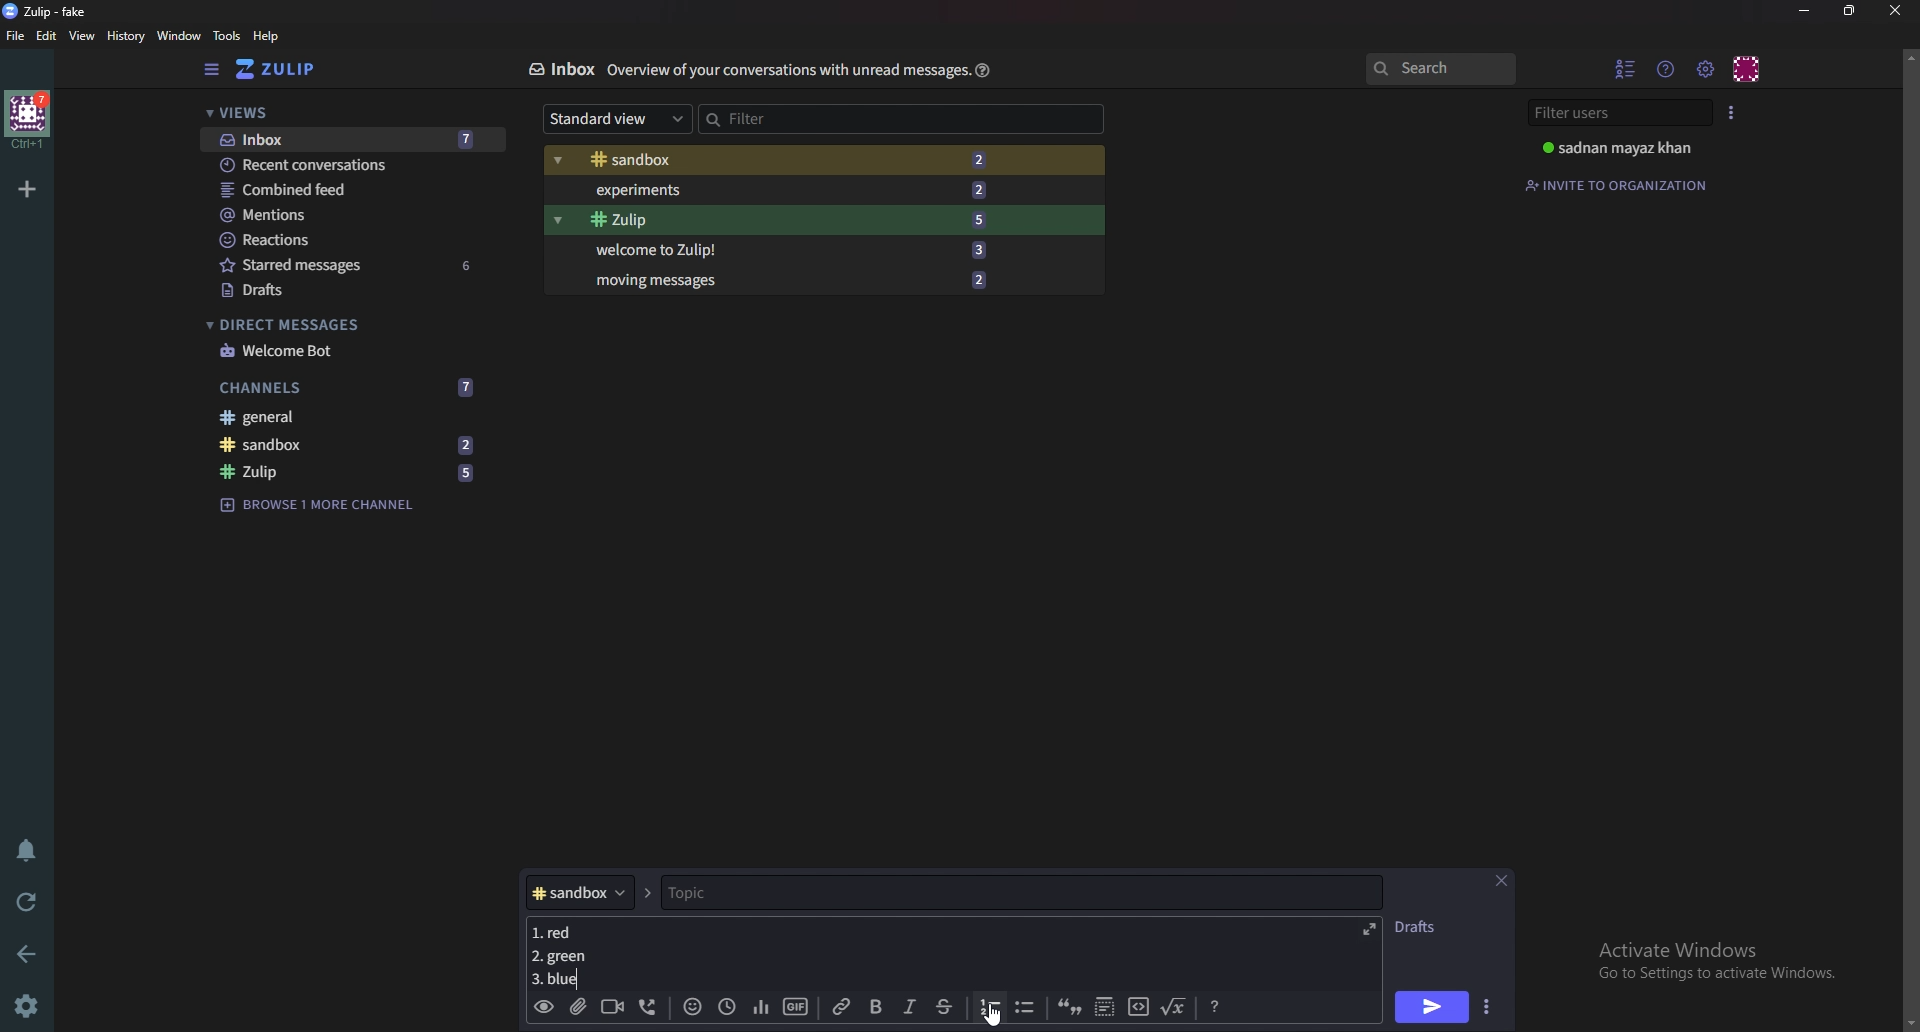 This screenshot has width=1920, height=1032. Describe the element at coordinates (124, 35) in the screenshot. I see `History` at that location.